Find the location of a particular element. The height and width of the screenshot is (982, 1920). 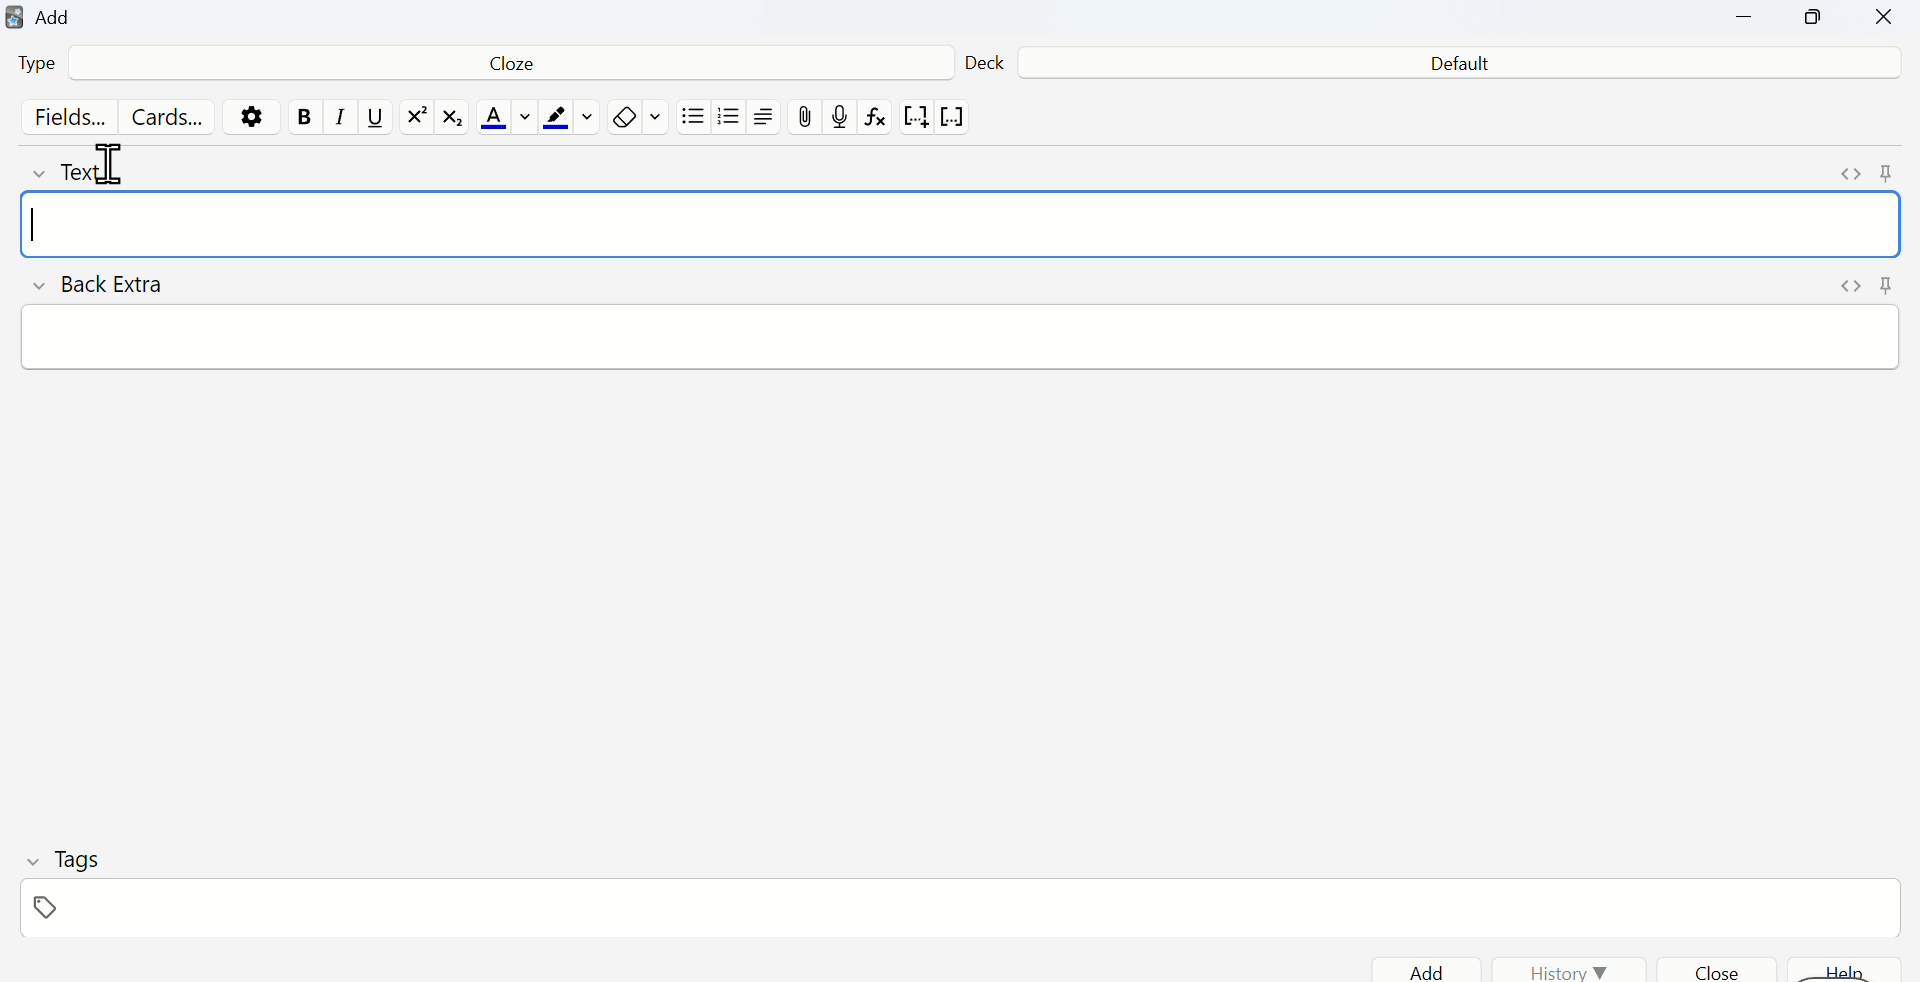

vector is located at coordinates (956, 118).